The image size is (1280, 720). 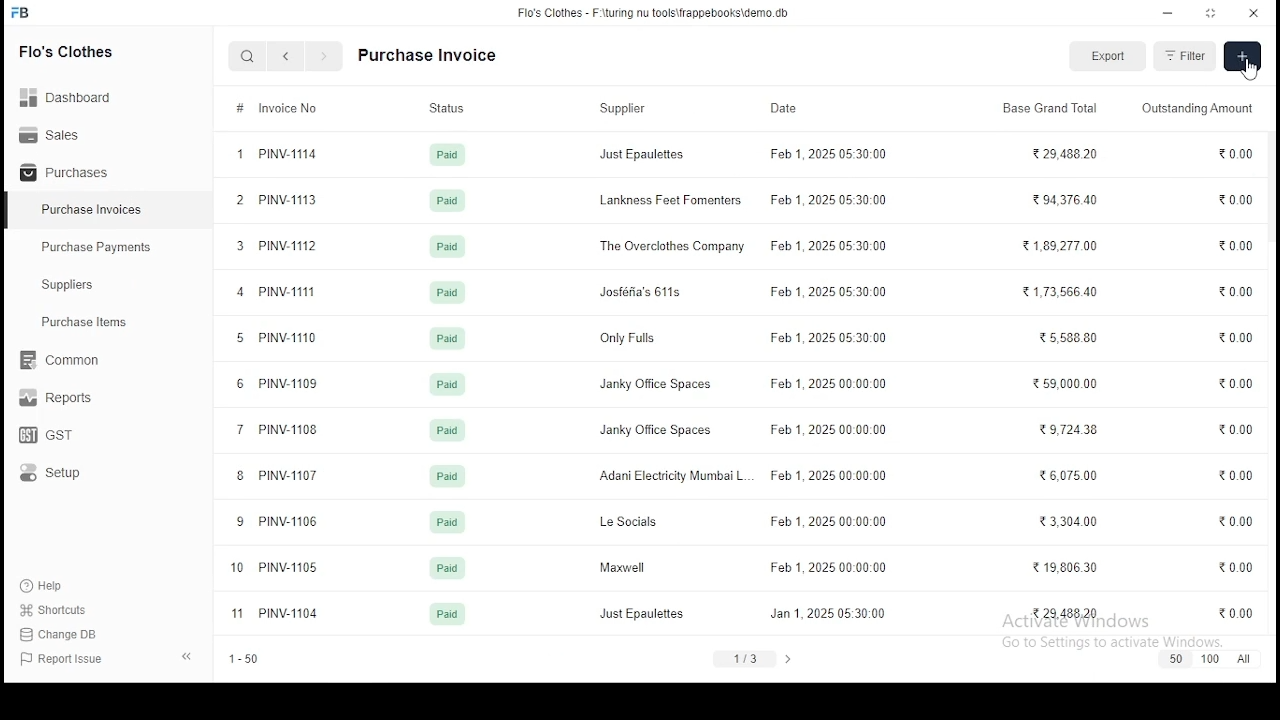 I want to click on Janky Office Spaces, so click(x=658, y=386).